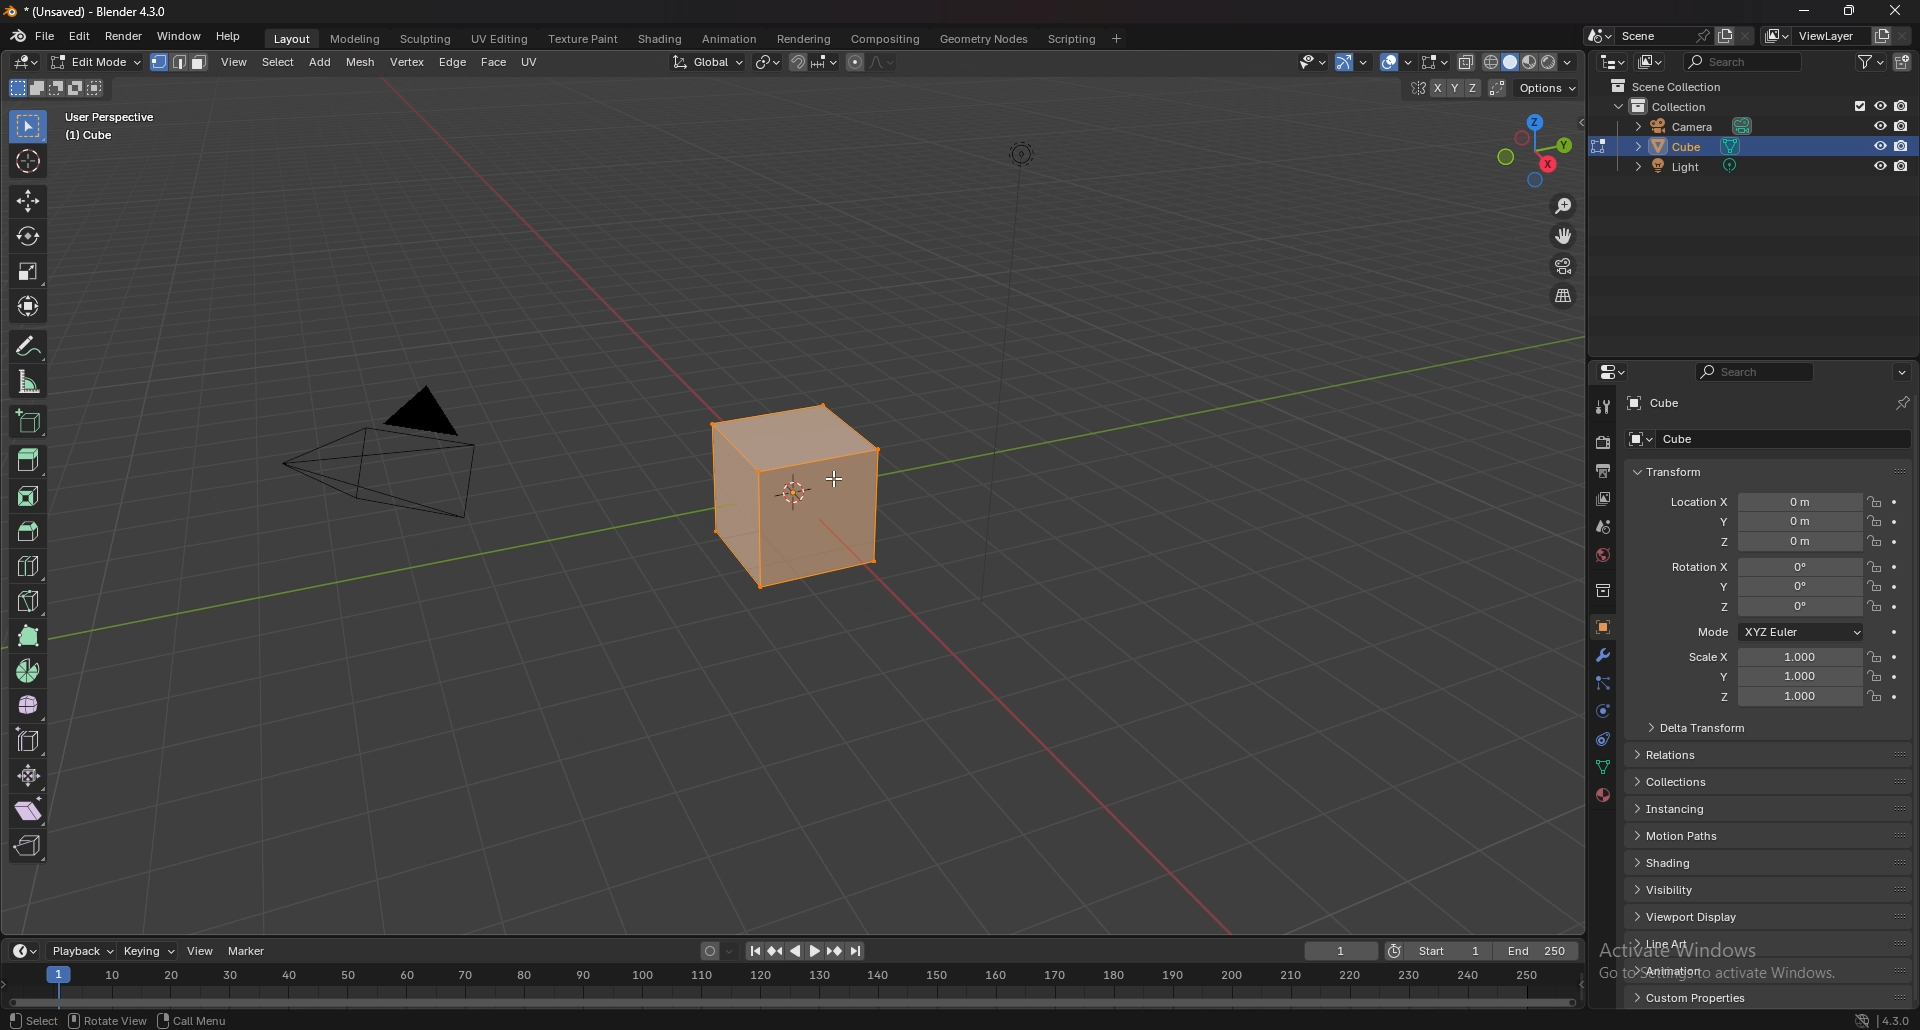  Describe the element at coordinates (1874, 586) in the screenshot. I see `lock location` at that location.